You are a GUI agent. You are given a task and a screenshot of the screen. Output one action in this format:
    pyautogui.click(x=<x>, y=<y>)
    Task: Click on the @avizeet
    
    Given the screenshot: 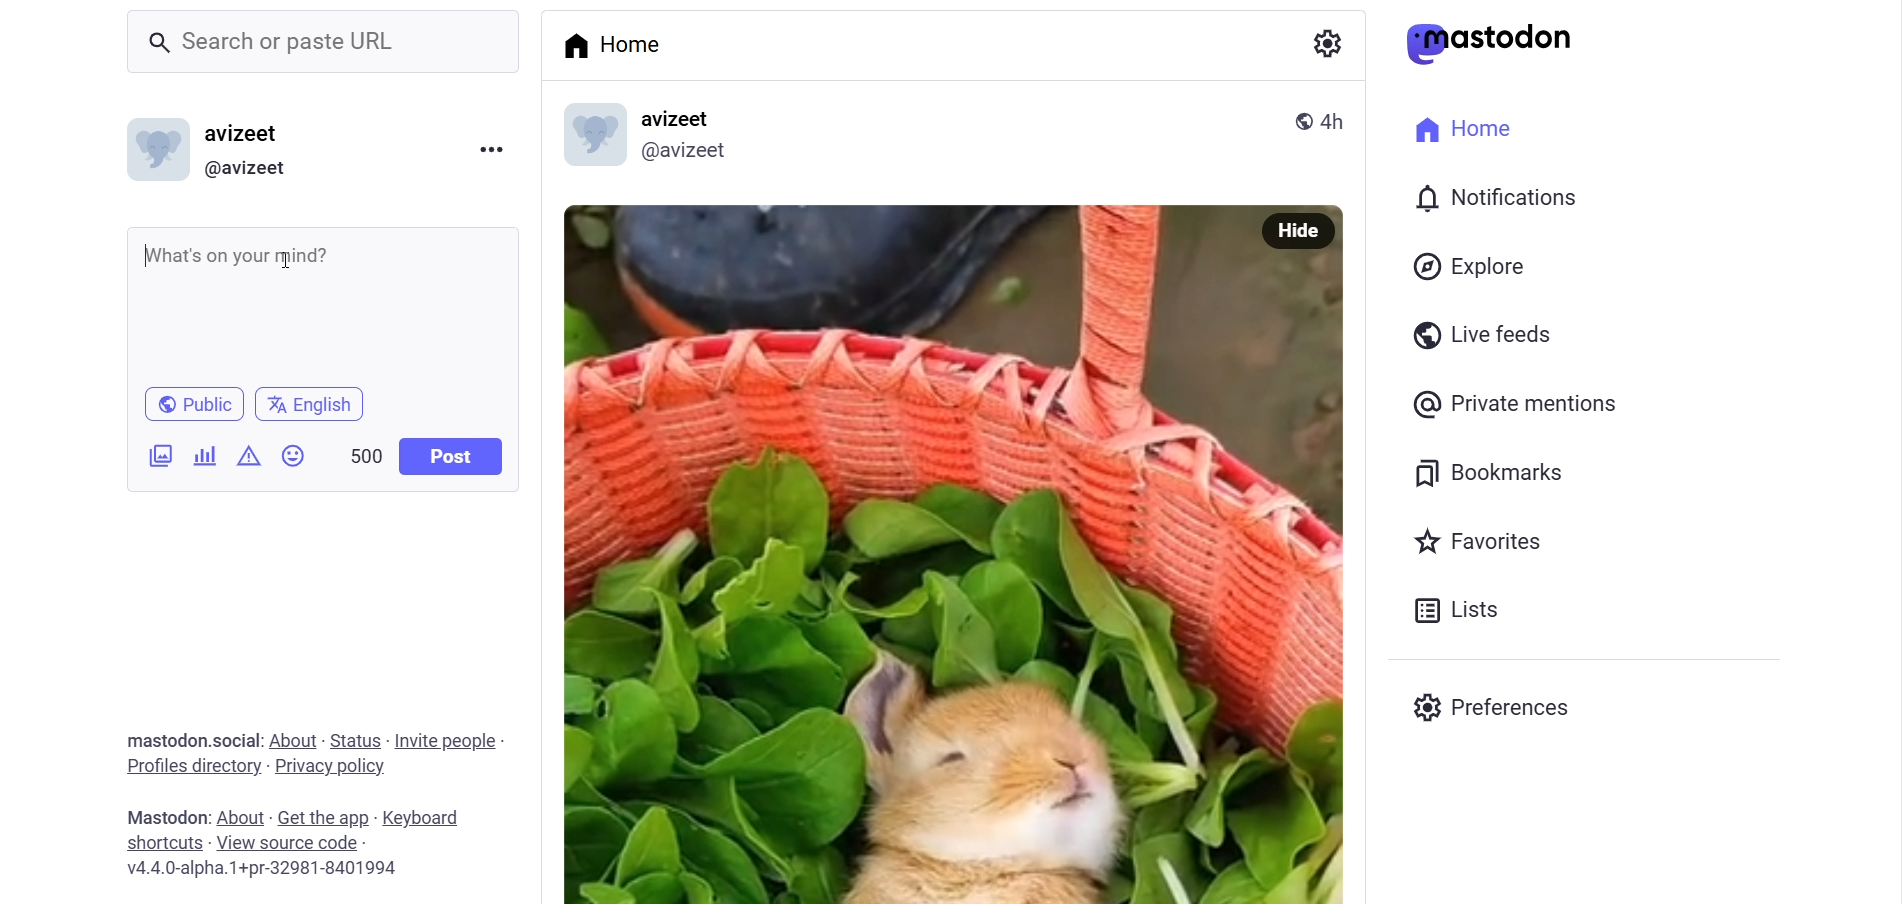 What is the action you would take?
    pyautogui.click(x=257, y=171)
    